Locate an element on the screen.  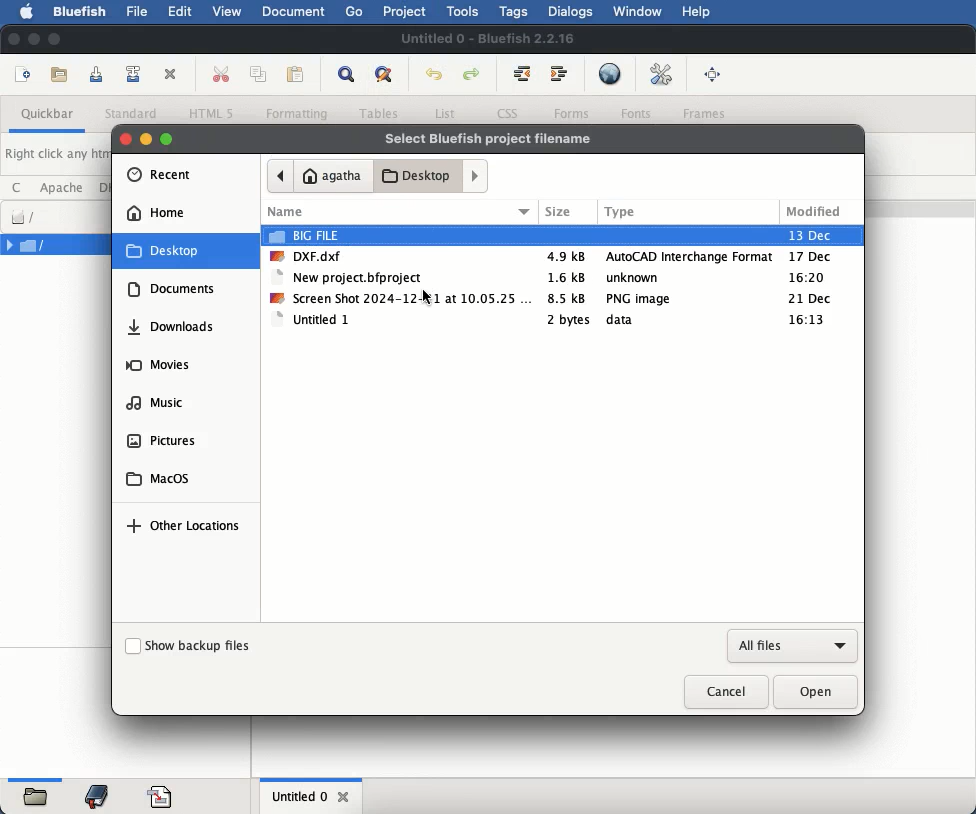
advanced find and replace is located at coordinates (385, 75).